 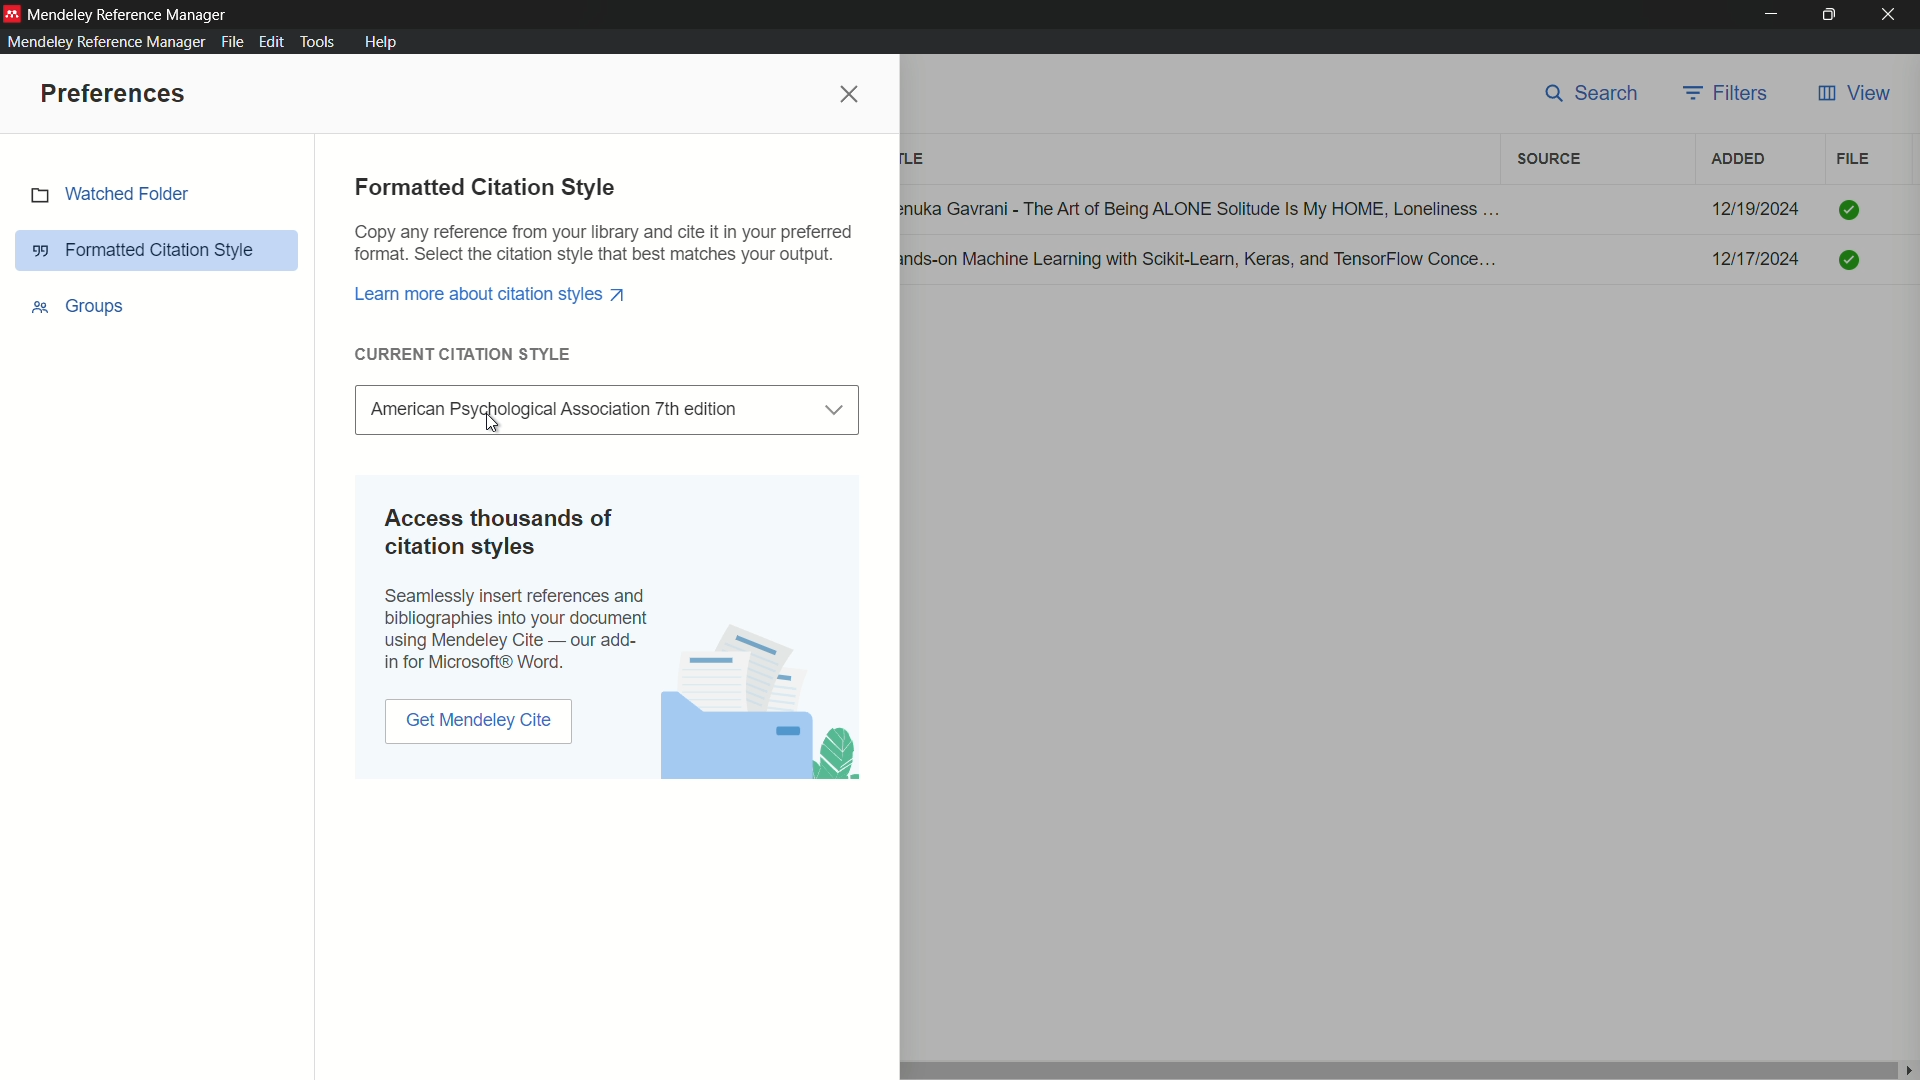 What do you see at coordinates (1849, 257) in the screenshot?
I see `Checked` at bounding box center [1849, 257].